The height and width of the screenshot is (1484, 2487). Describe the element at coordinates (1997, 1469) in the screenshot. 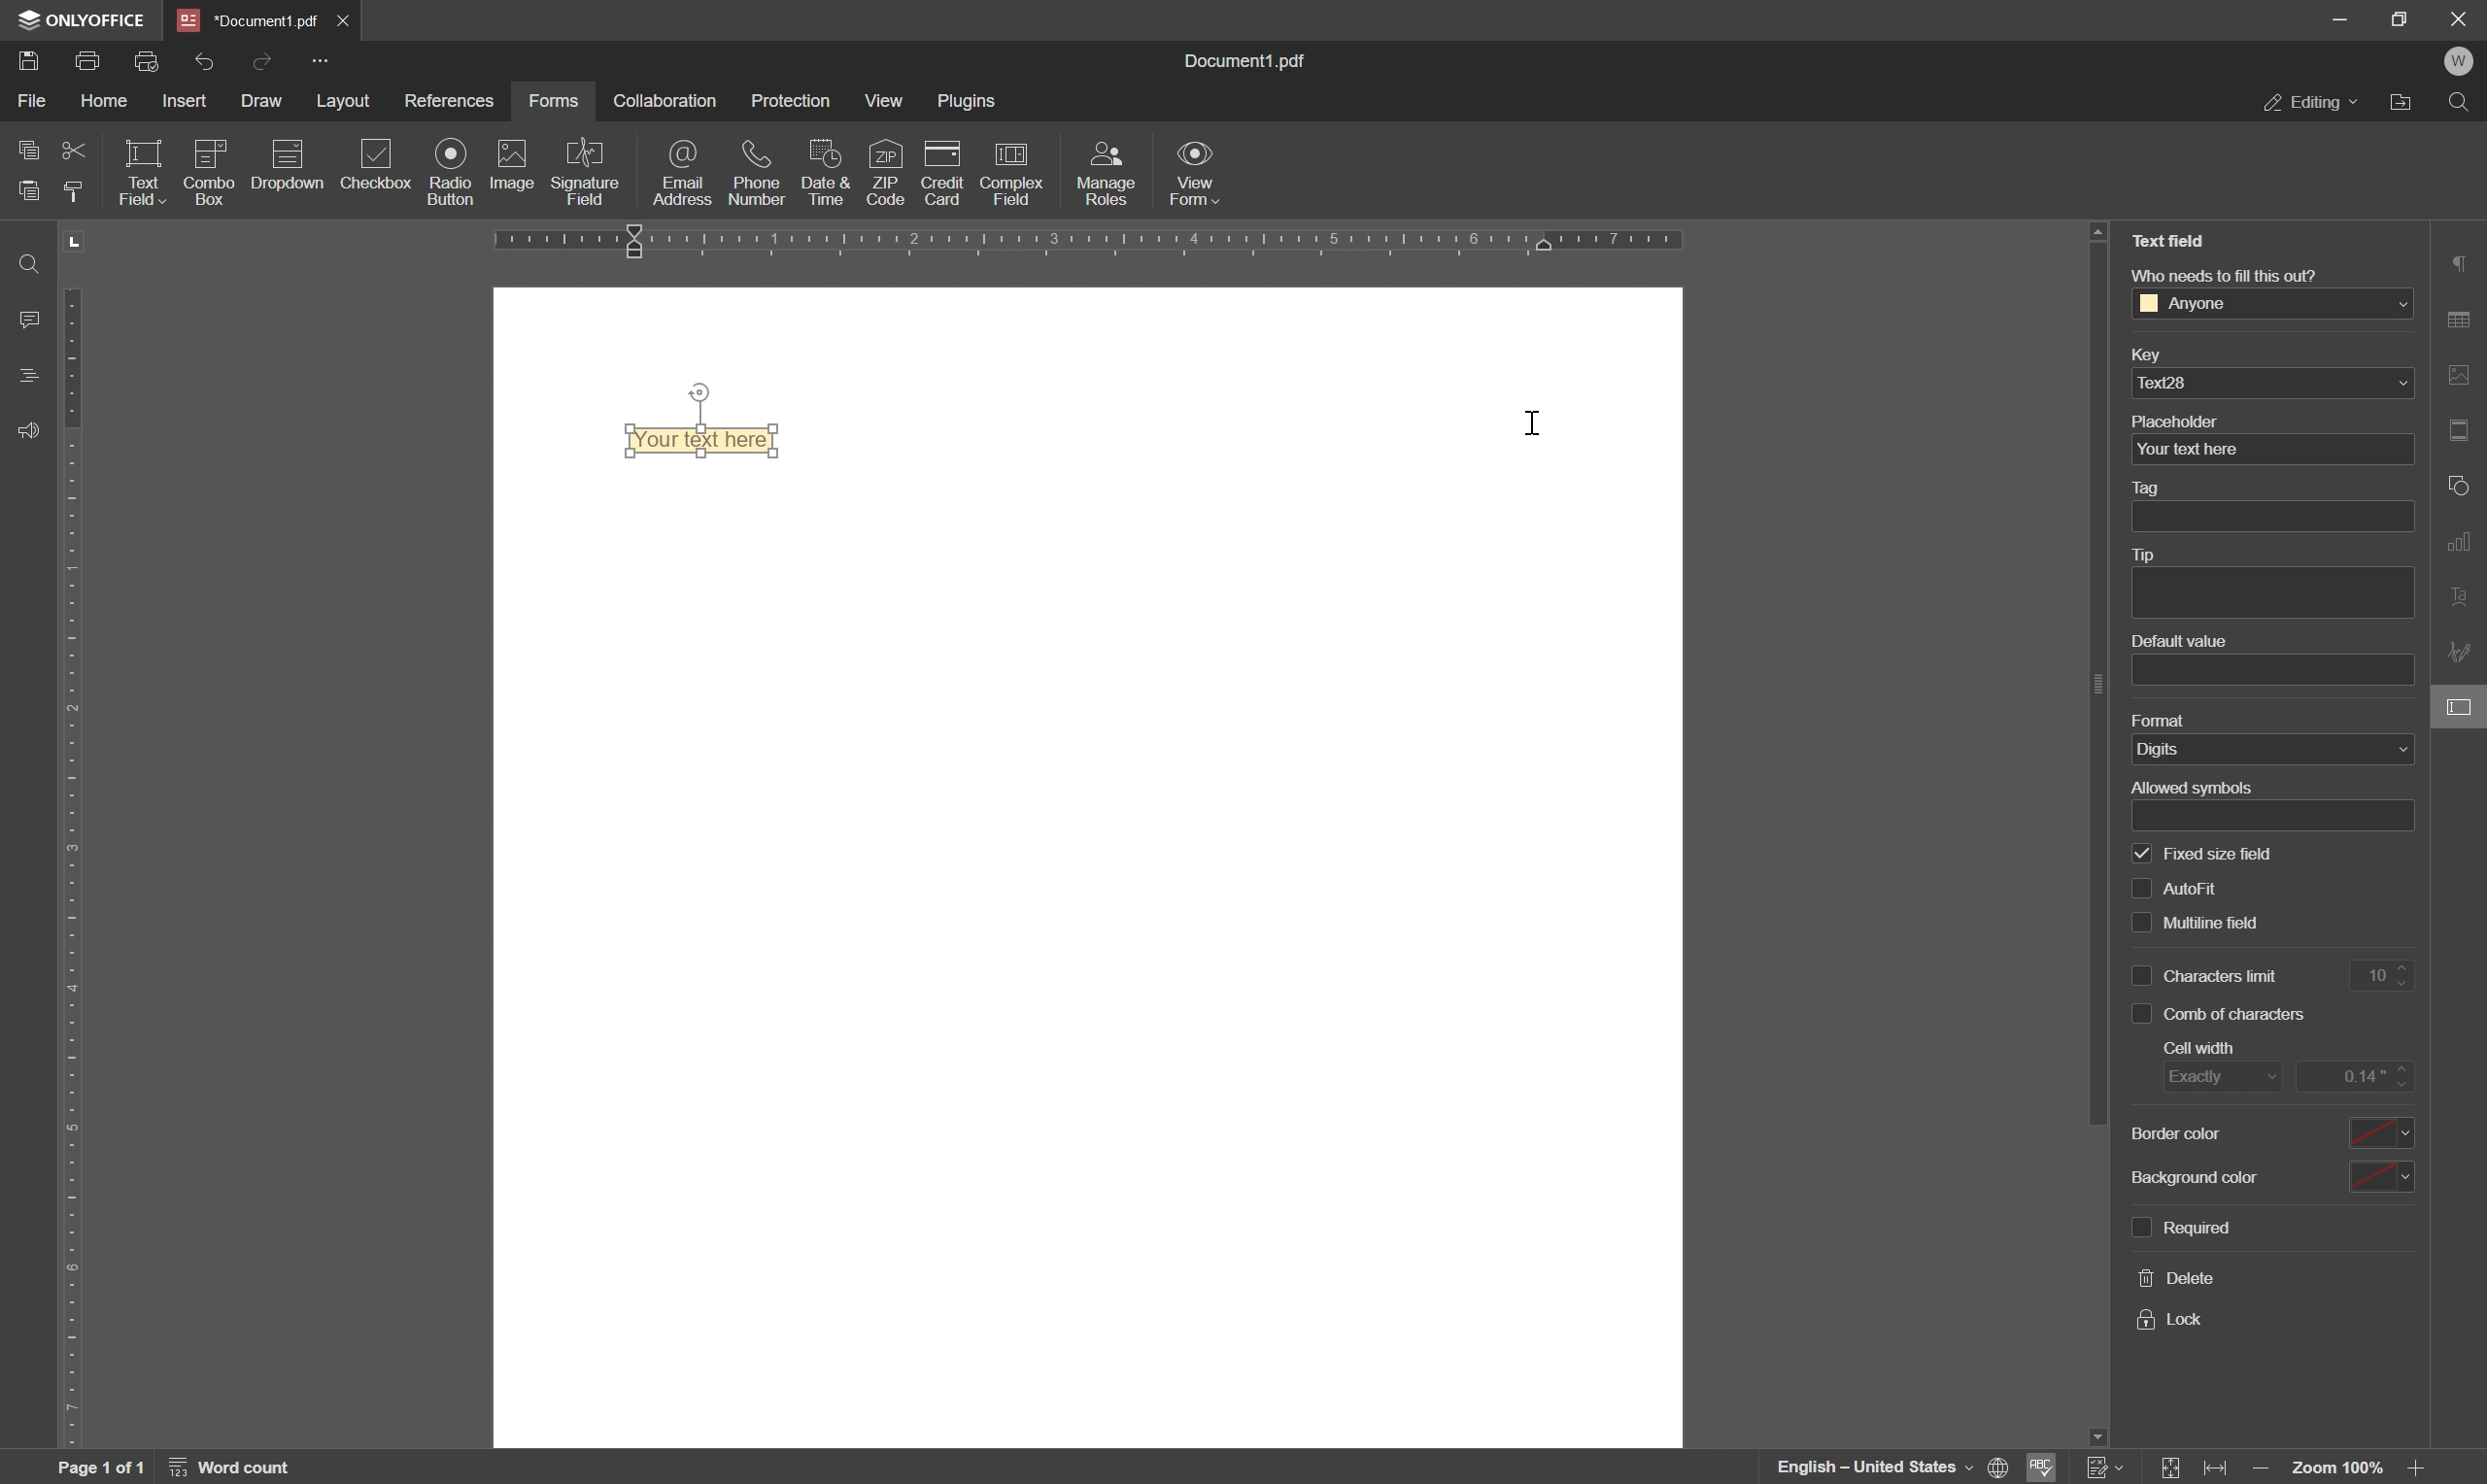

I see `set document language` at that location.